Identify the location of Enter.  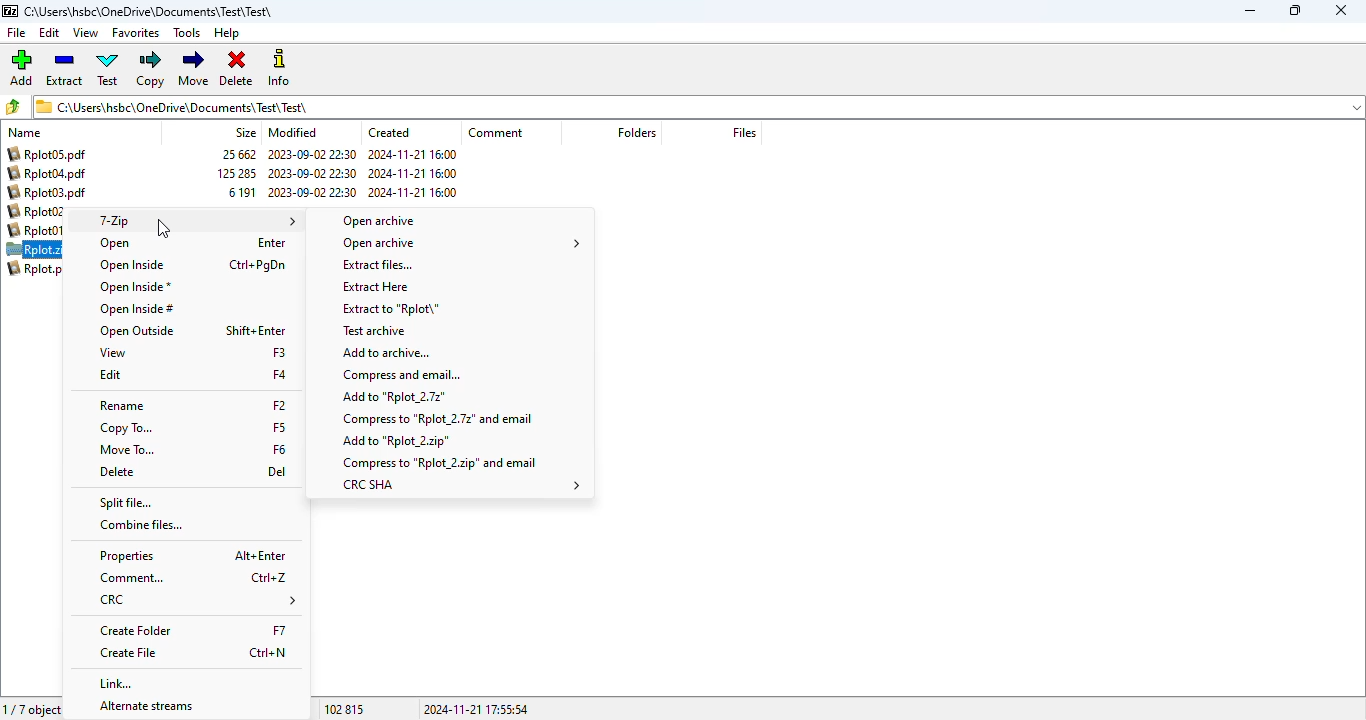
(271, 243).